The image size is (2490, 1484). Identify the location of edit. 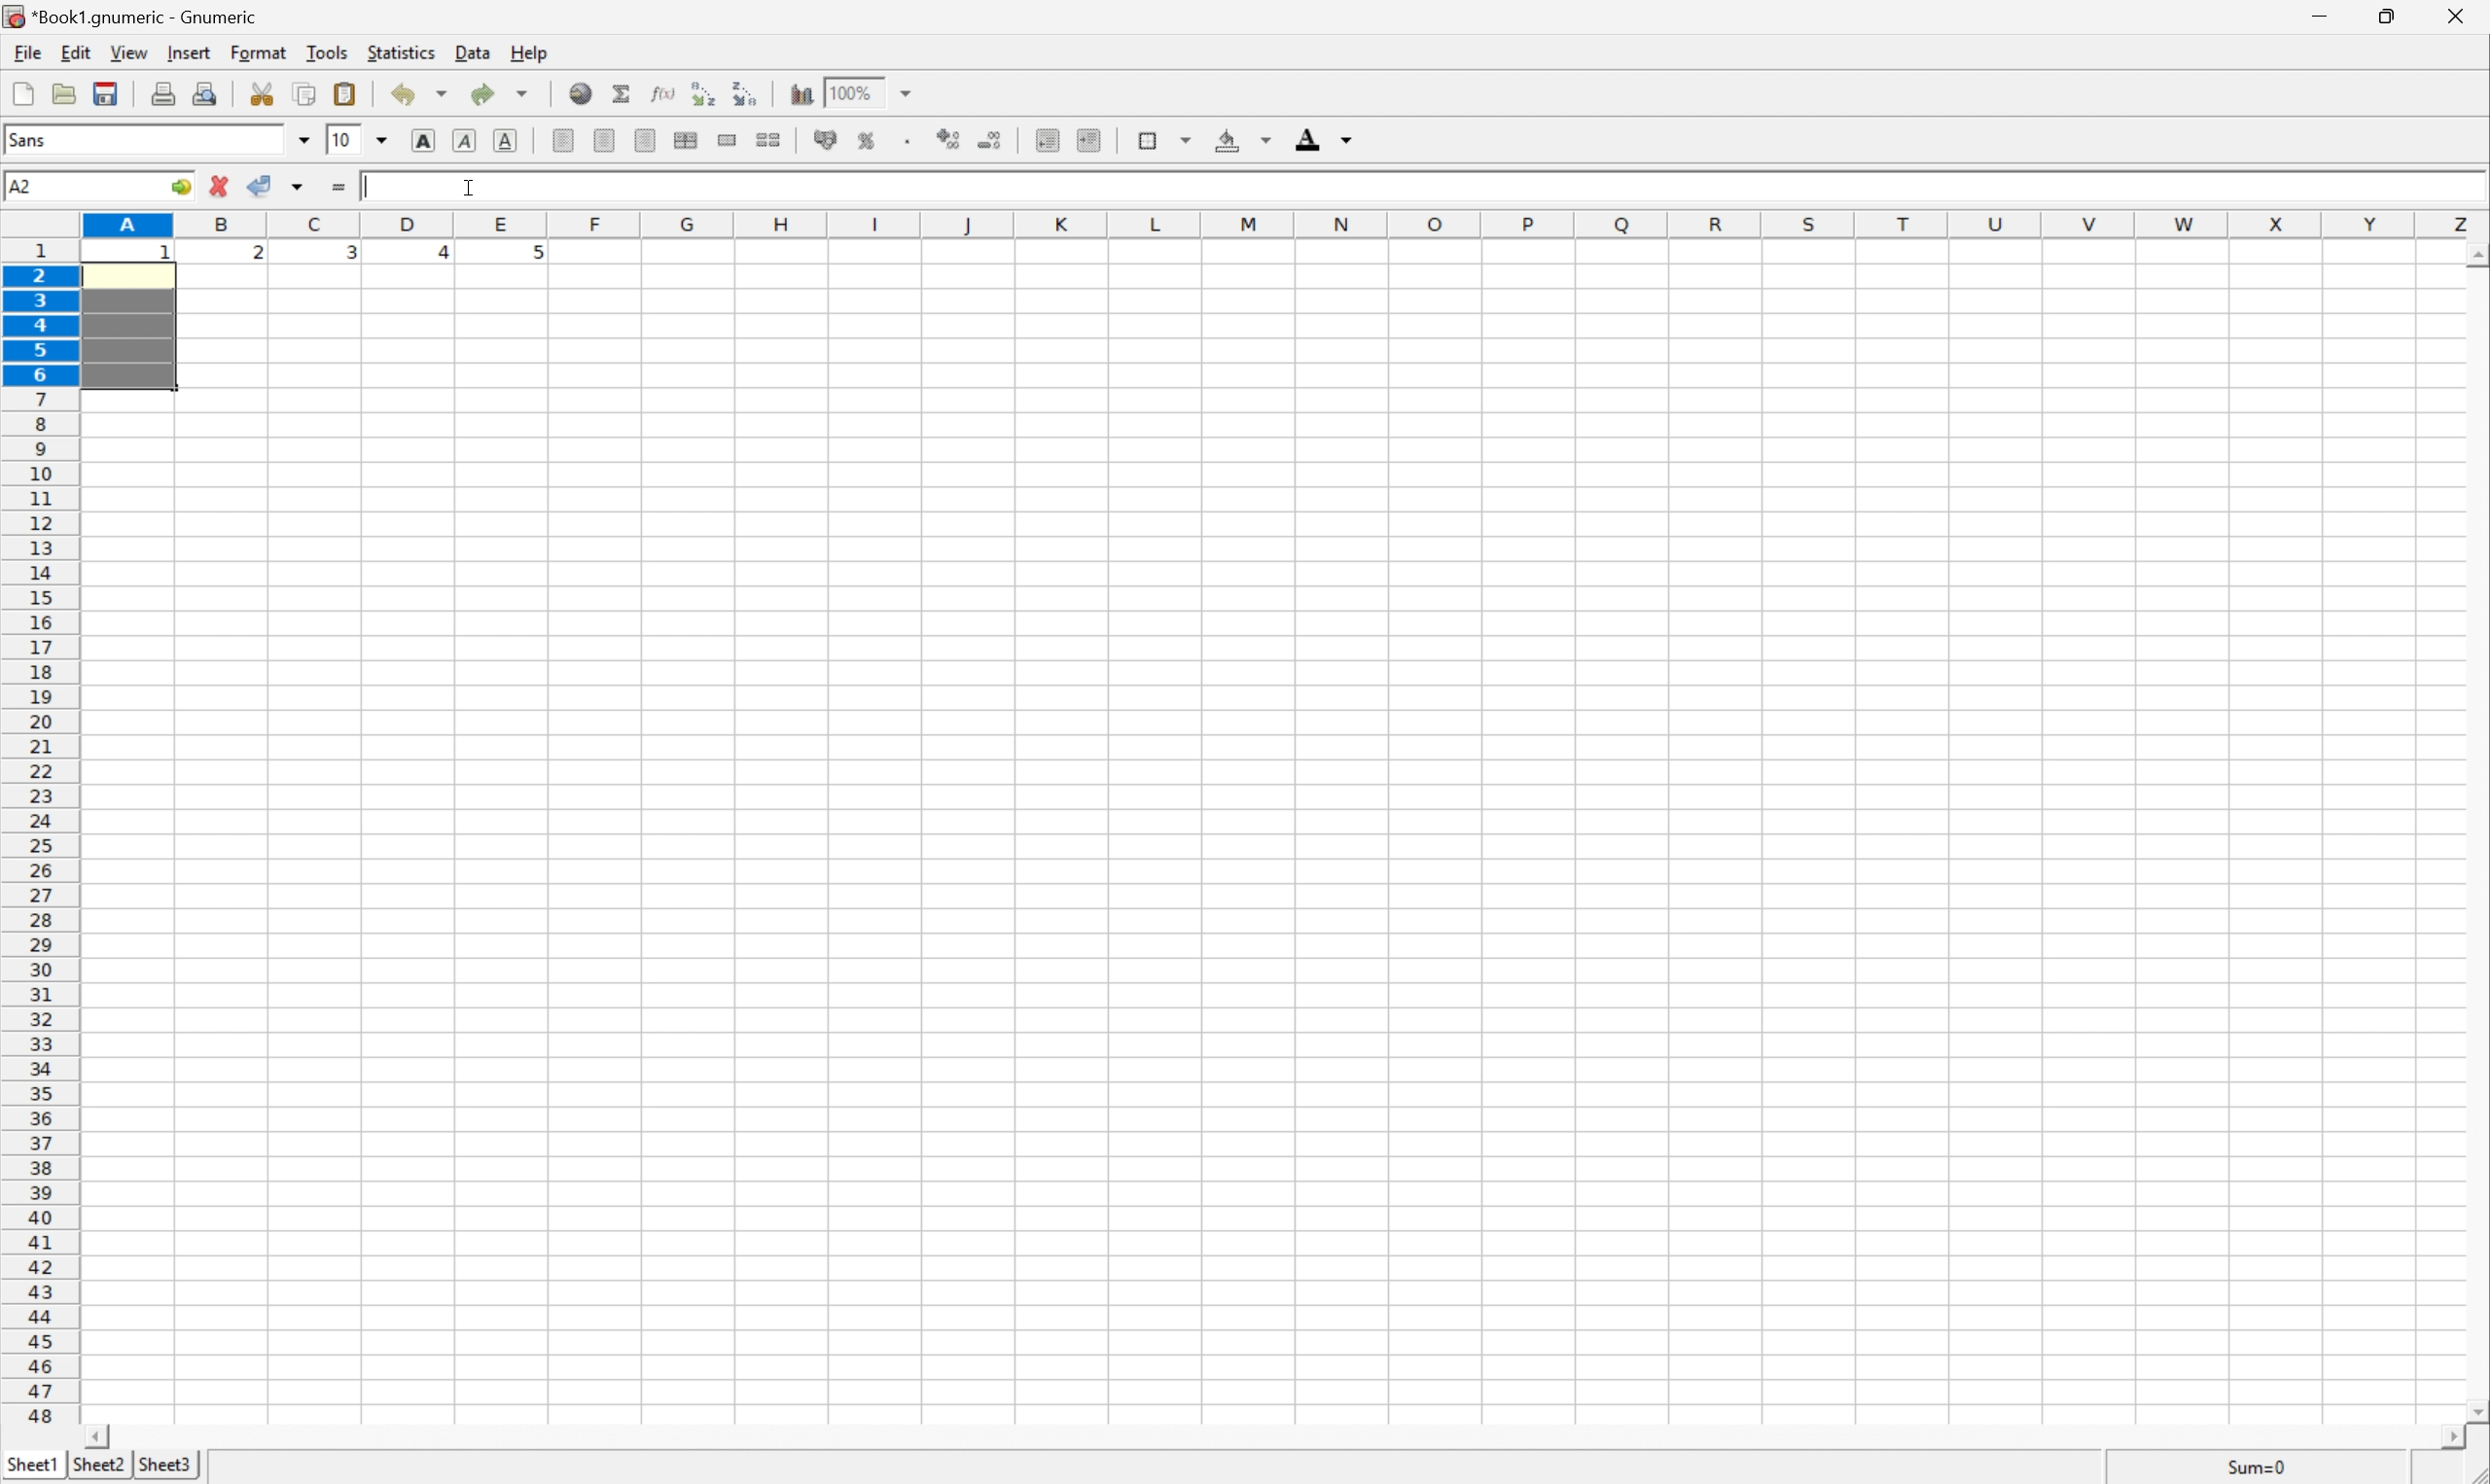
(72, 51).